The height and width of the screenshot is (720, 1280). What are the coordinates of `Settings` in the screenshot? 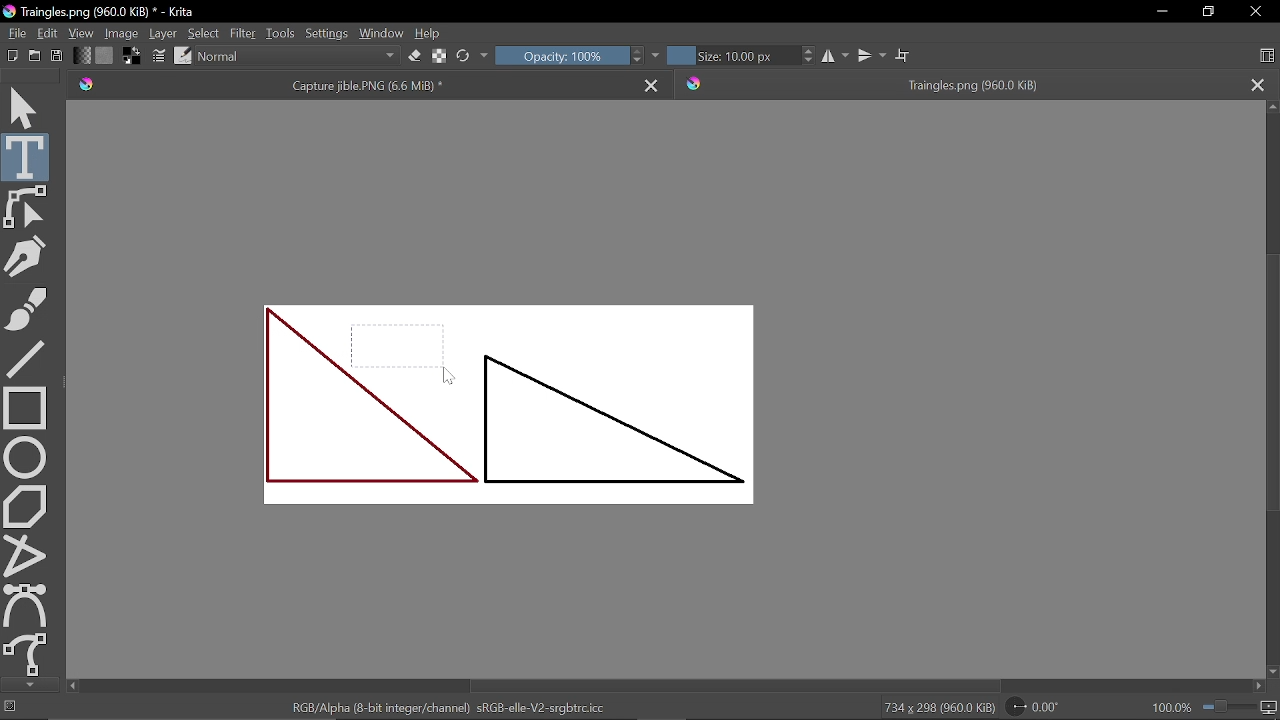 It's located at (326, 36).